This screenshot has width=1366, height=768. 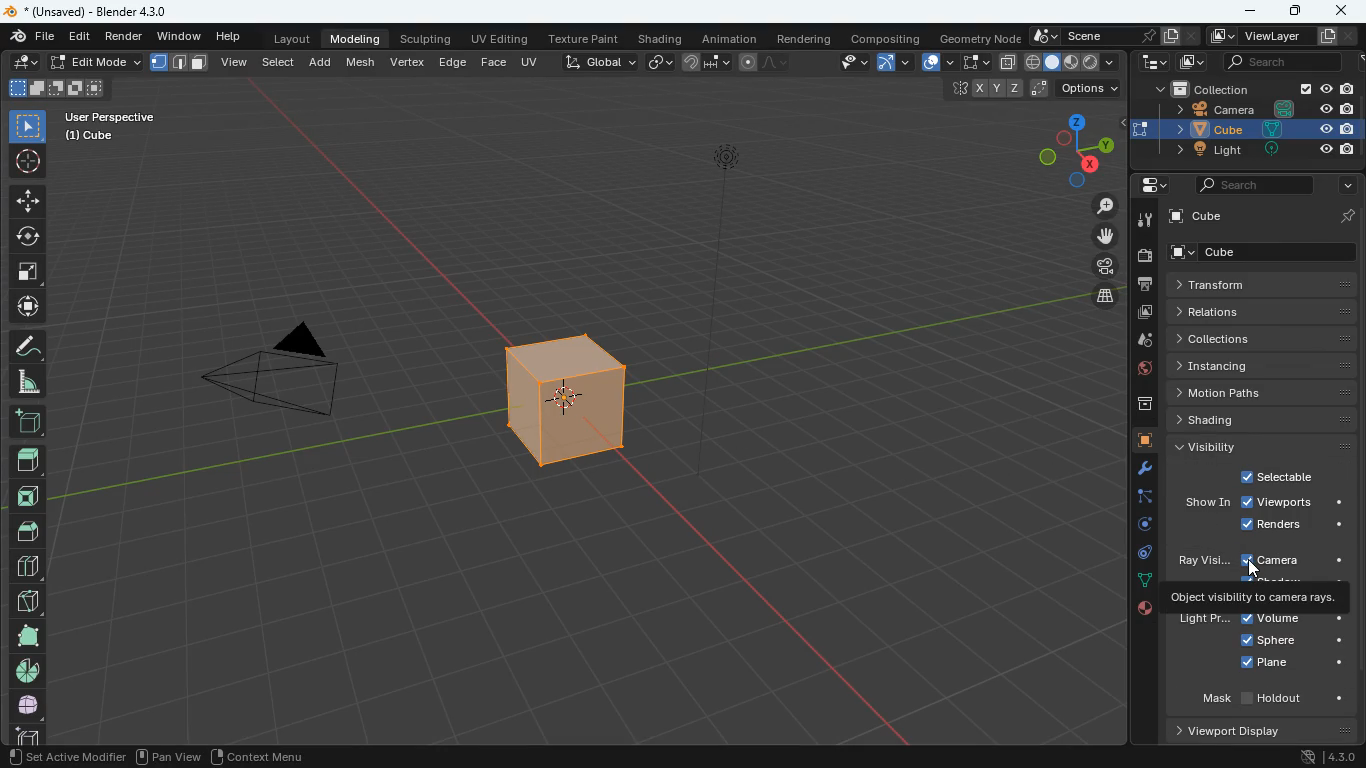 What do you see at coordinates (55, 89) in the screenshot?
I see `shape form` at bounding box center [55, 89].